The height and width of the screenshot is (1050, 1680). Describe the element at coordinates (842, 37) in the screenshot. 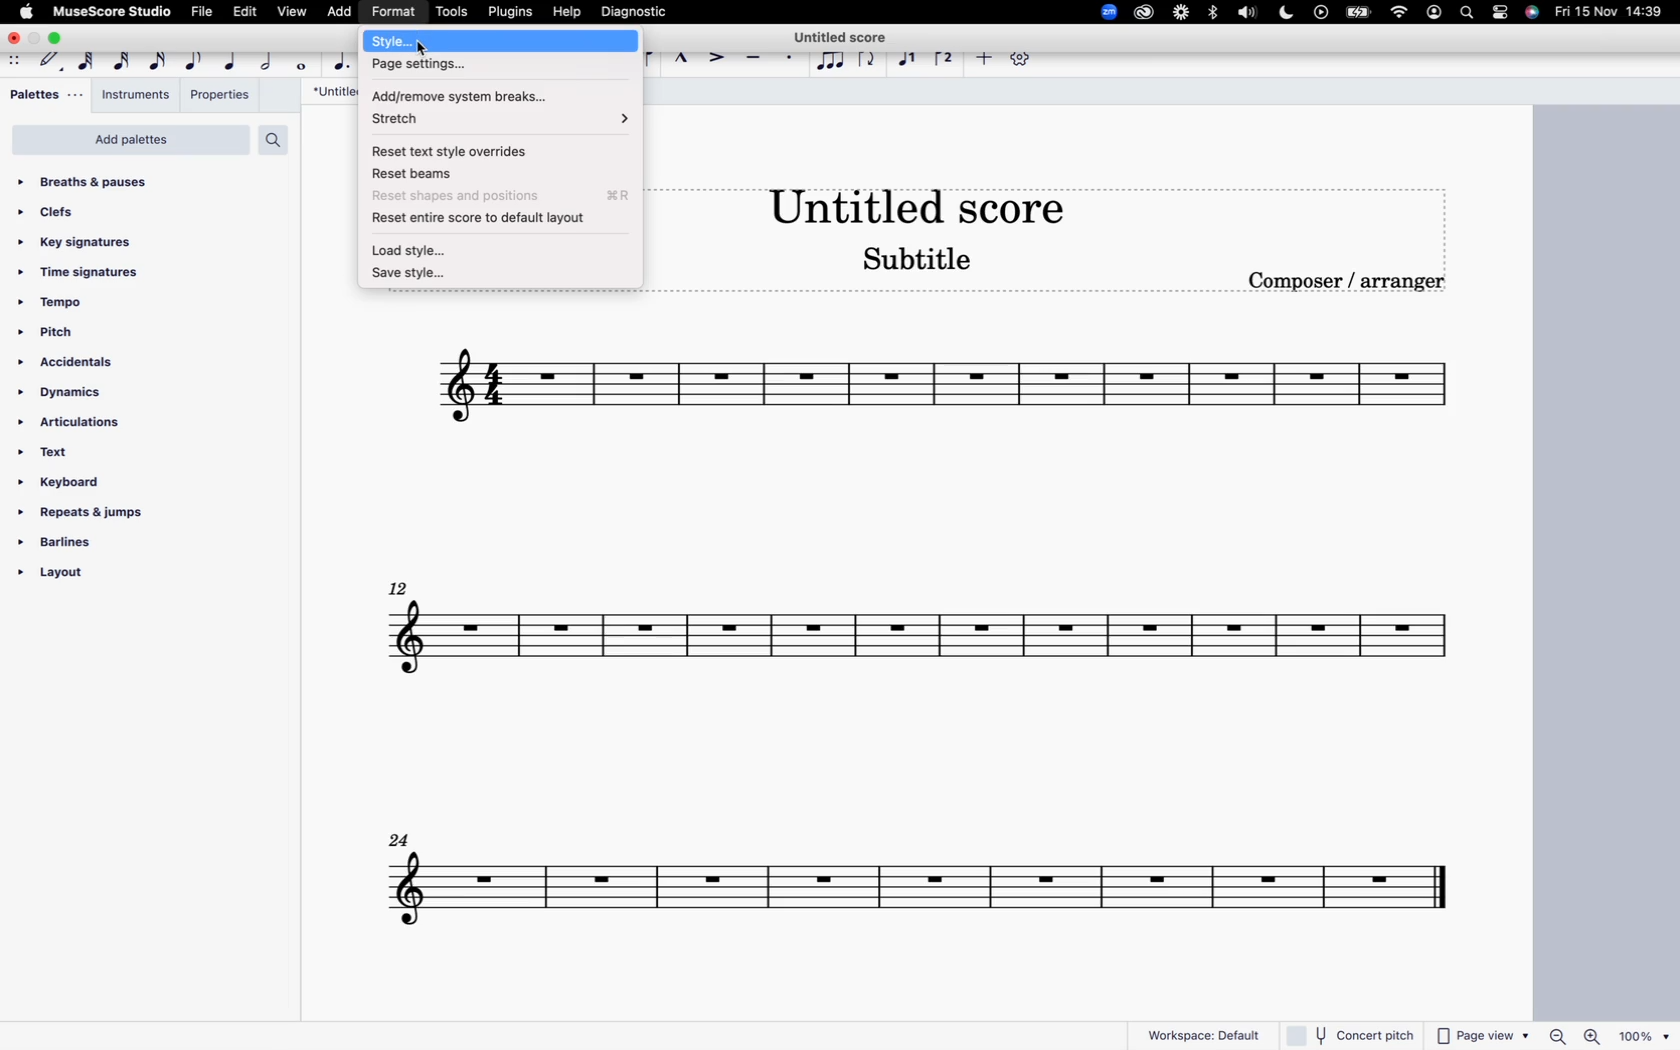

I see `Untitled score` at that location.